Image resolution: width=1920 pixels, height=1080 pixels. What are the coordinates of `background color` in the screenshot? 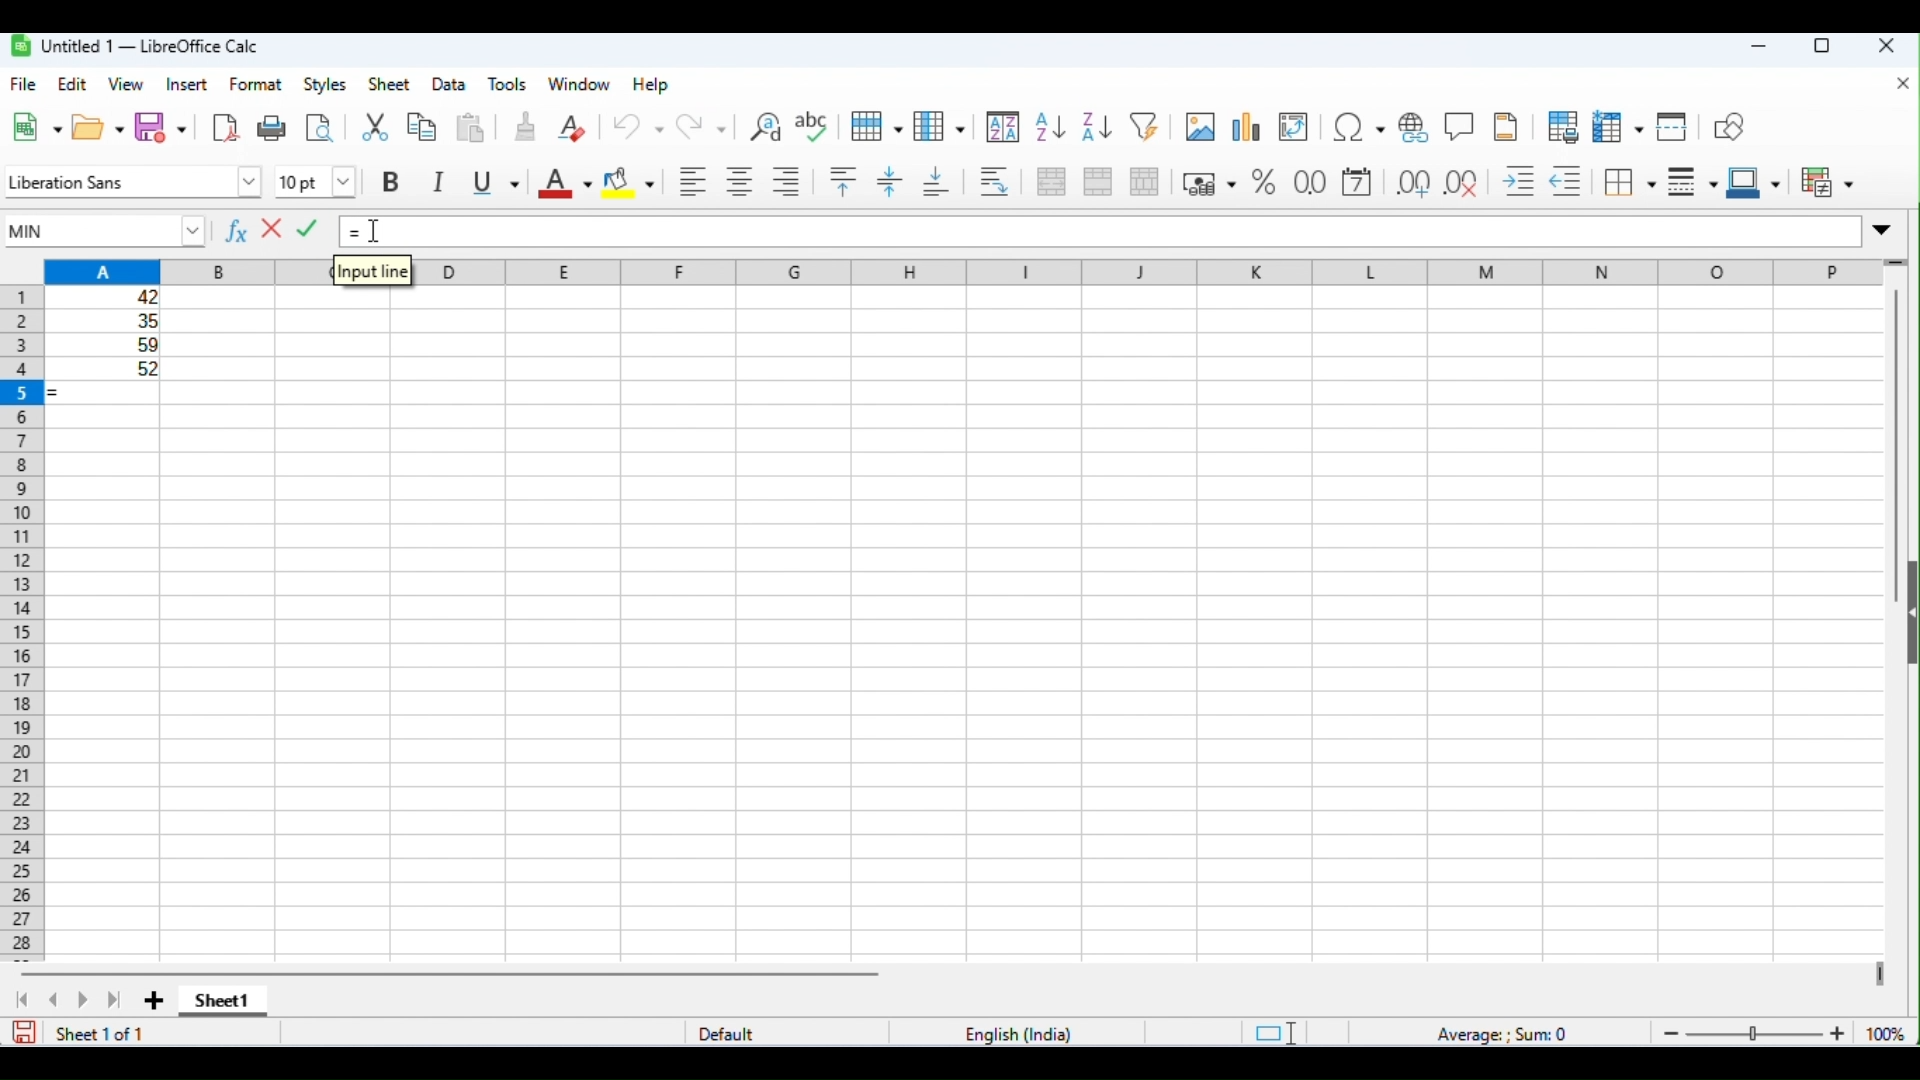 It's located at (629, 182).